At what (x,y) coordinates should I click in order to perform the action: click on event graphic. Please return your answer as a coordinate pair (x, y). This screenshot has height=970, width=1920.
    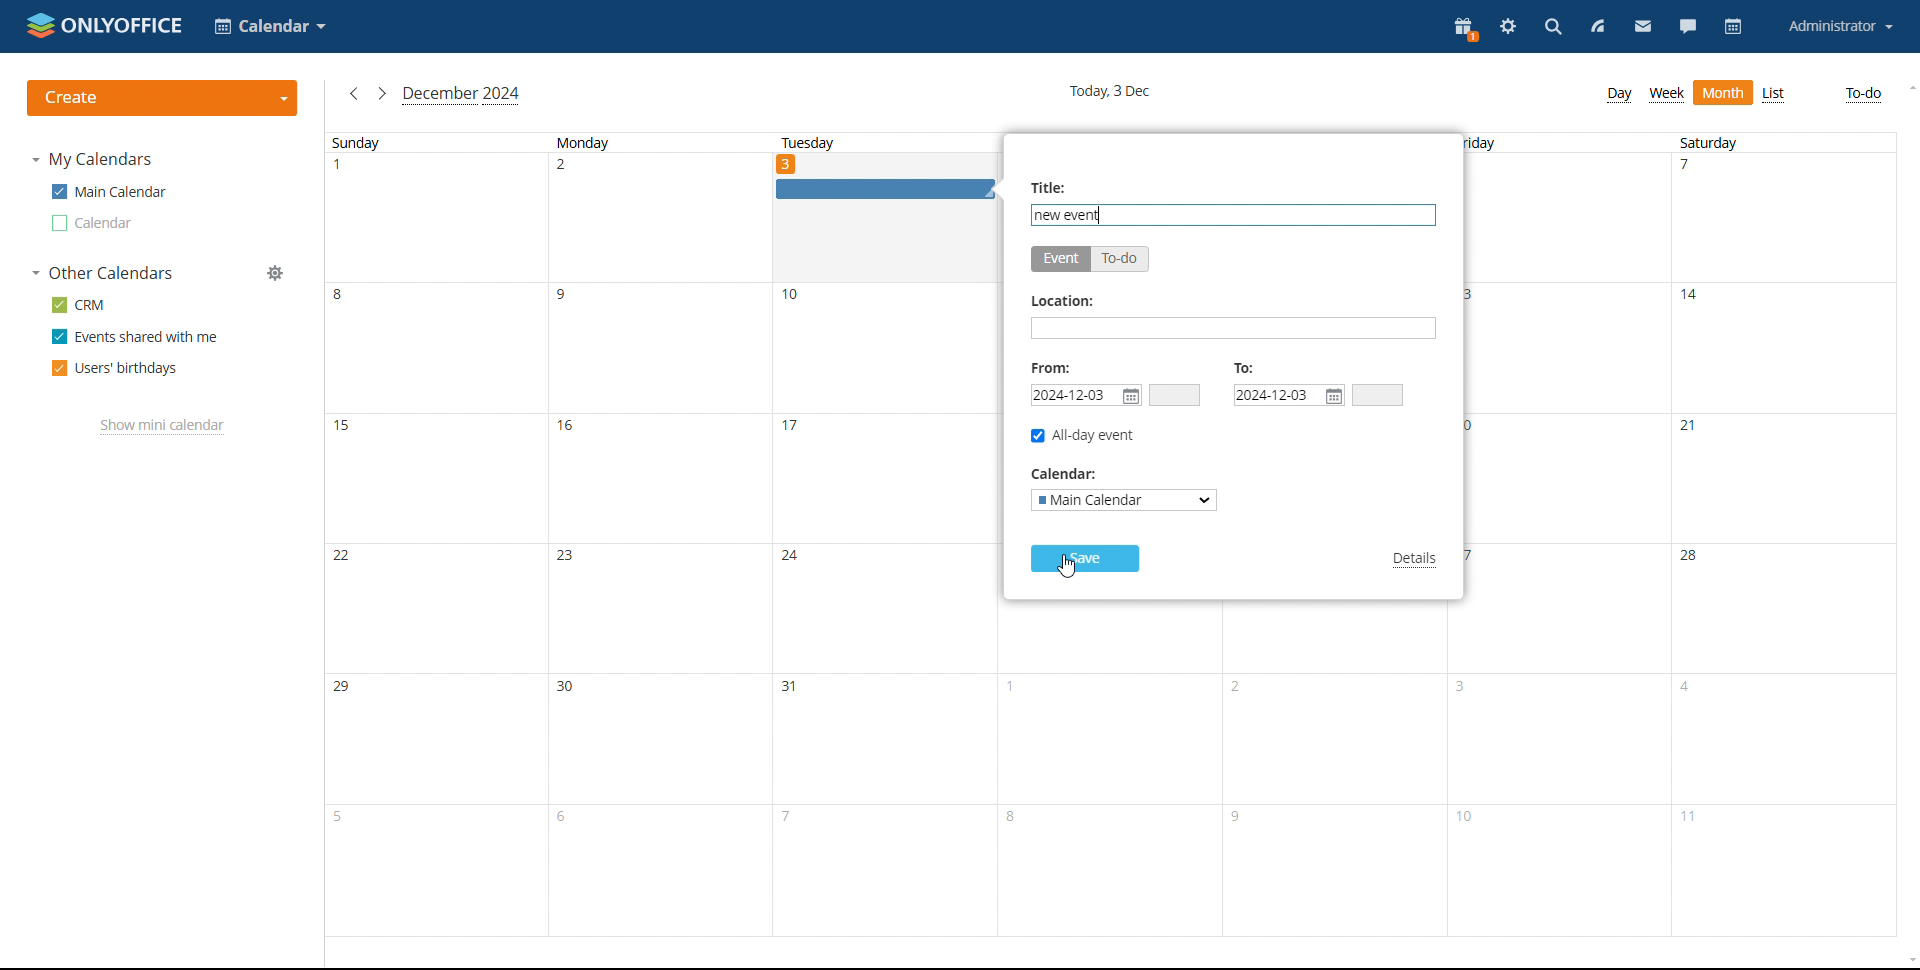
    Looking at the image, I should click on (881, 190).